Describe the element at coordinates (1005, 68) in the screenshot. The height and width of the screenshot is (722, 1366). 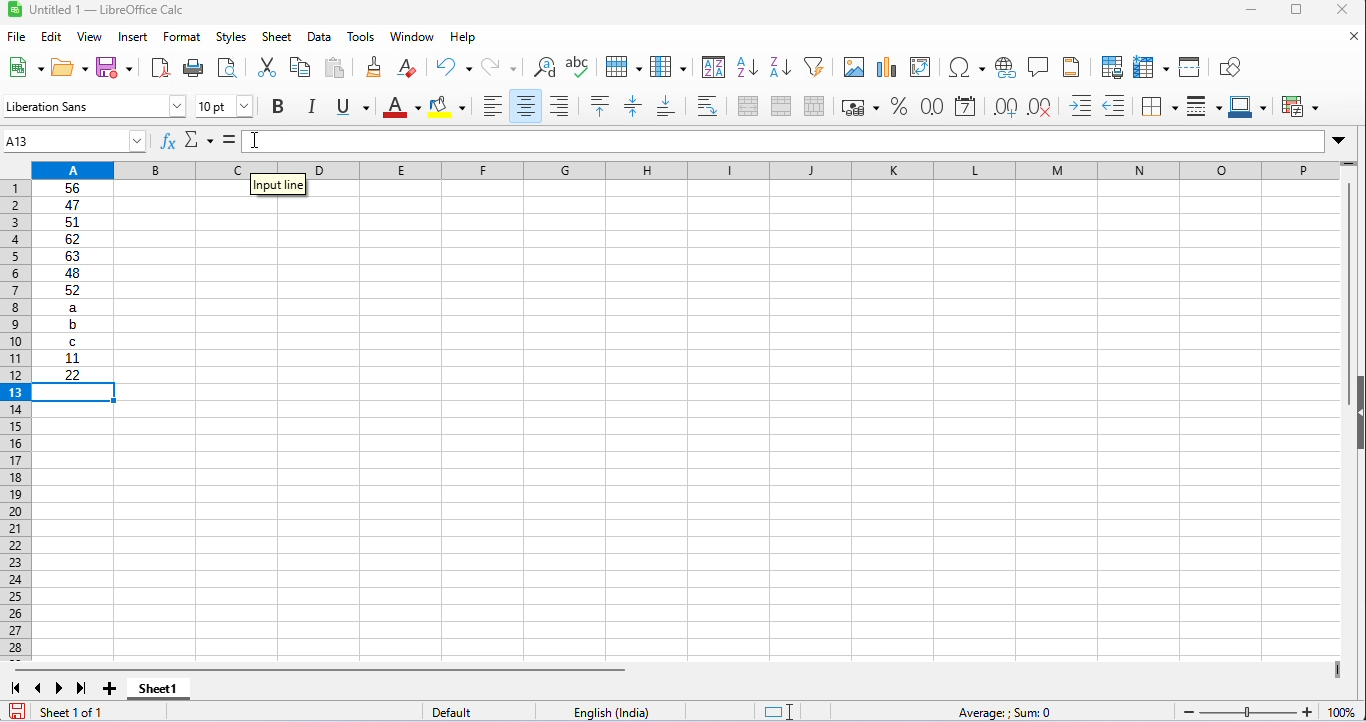
I see `` at that location.